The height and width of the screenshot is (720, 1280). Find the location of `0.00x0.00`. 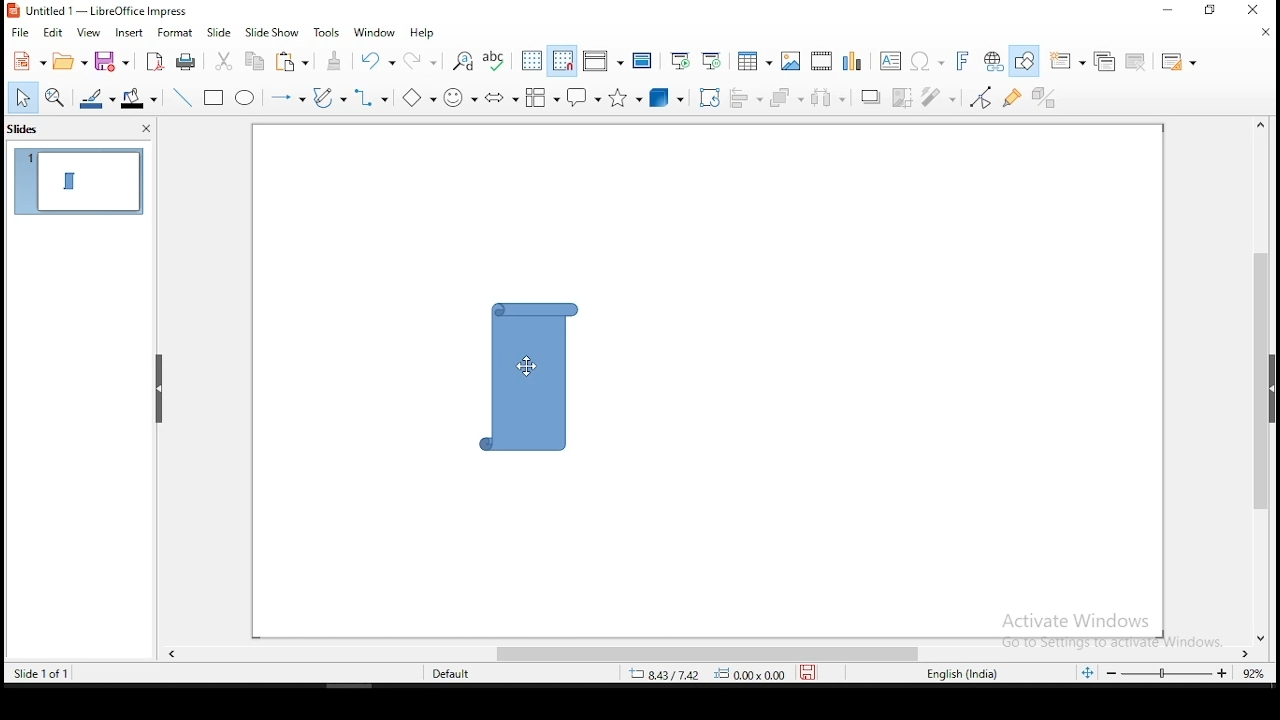

0.00x0.00 is located at coordinates (750, 677).